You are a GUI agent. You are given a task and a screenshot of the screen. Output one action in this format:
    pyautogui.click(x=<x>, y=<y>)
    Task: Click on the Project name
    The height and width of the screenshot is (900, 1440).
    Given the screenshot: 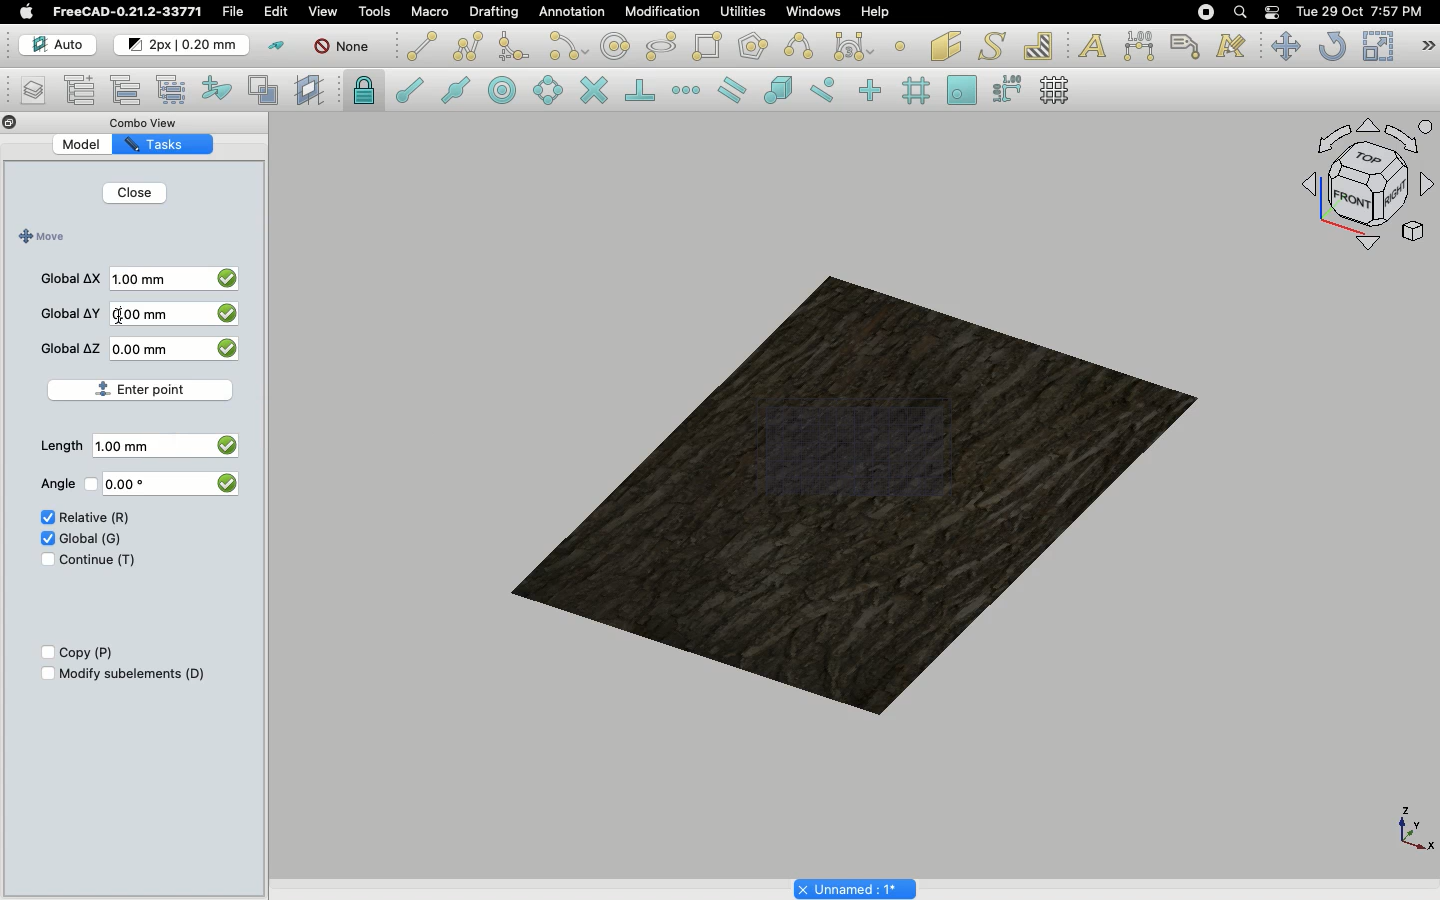 What is the action you would take?
    pyautogui.click(x=857, y=887)
    